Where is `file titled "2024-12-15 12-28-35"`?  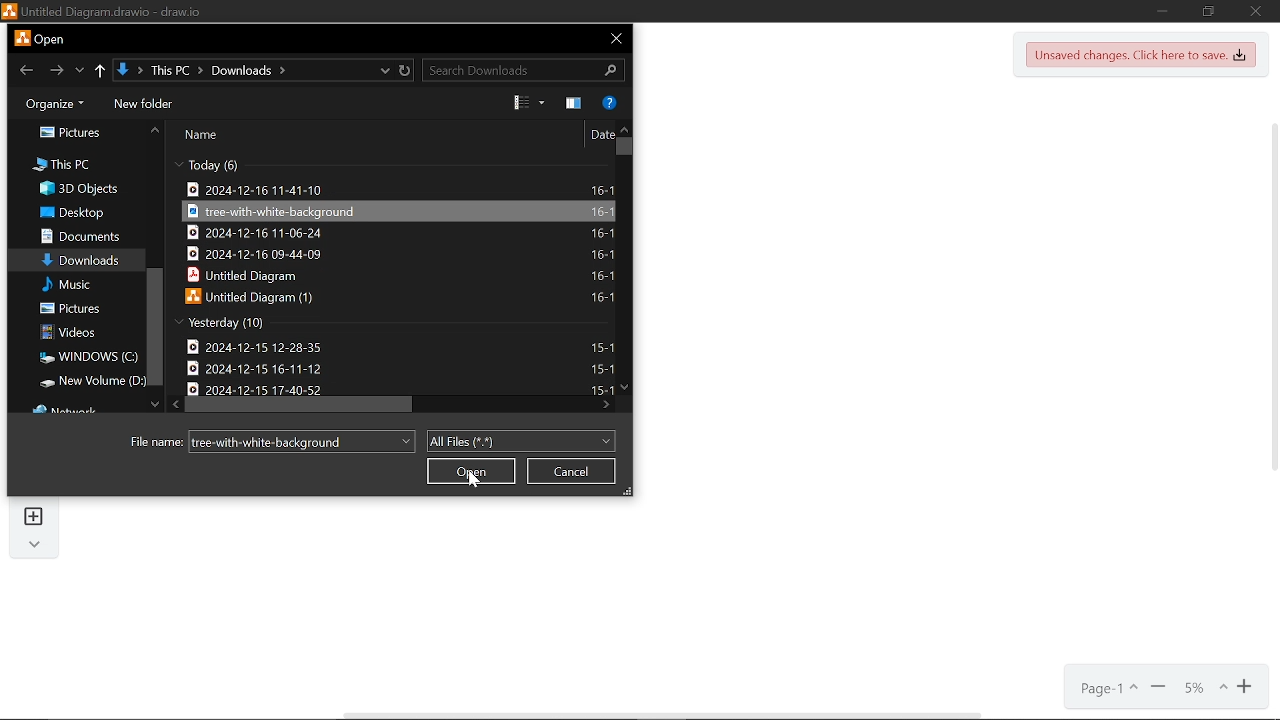
file titled "2024-12-15 12-28-35" is located at coordinates (396, 347).